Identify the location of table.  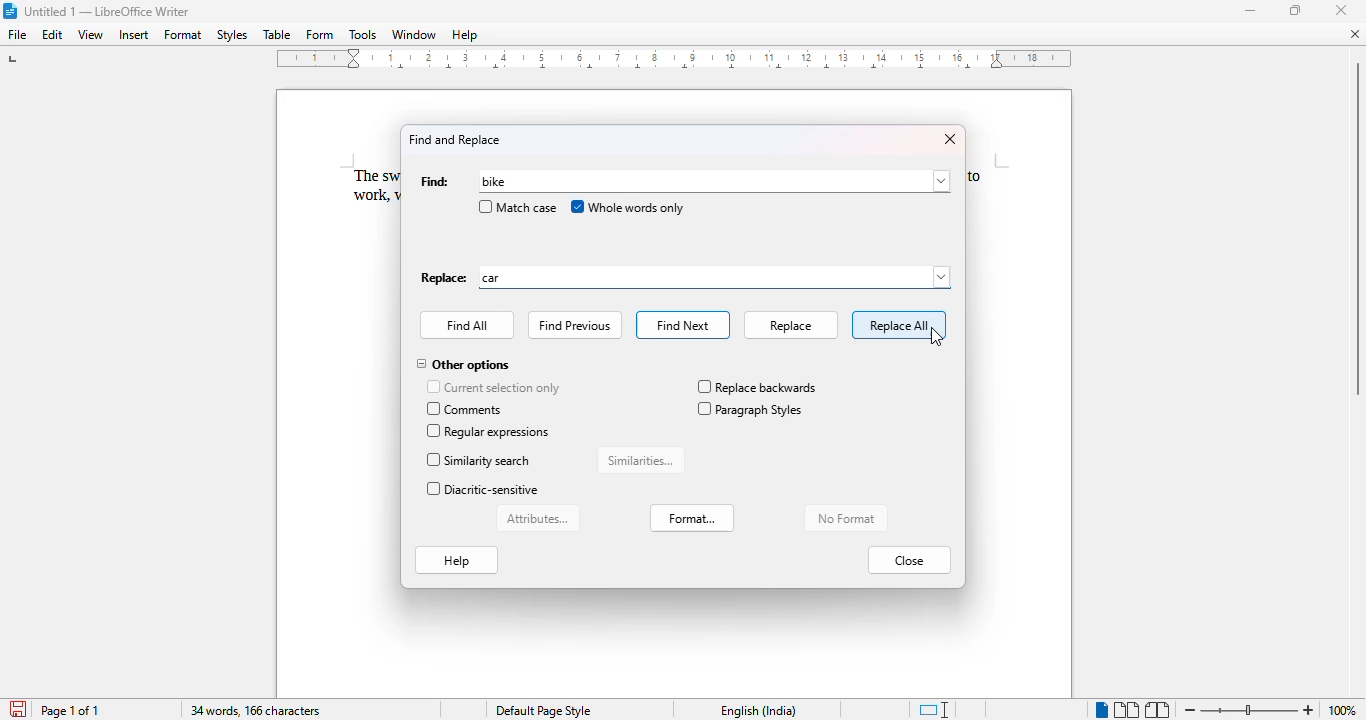
(276, 35).